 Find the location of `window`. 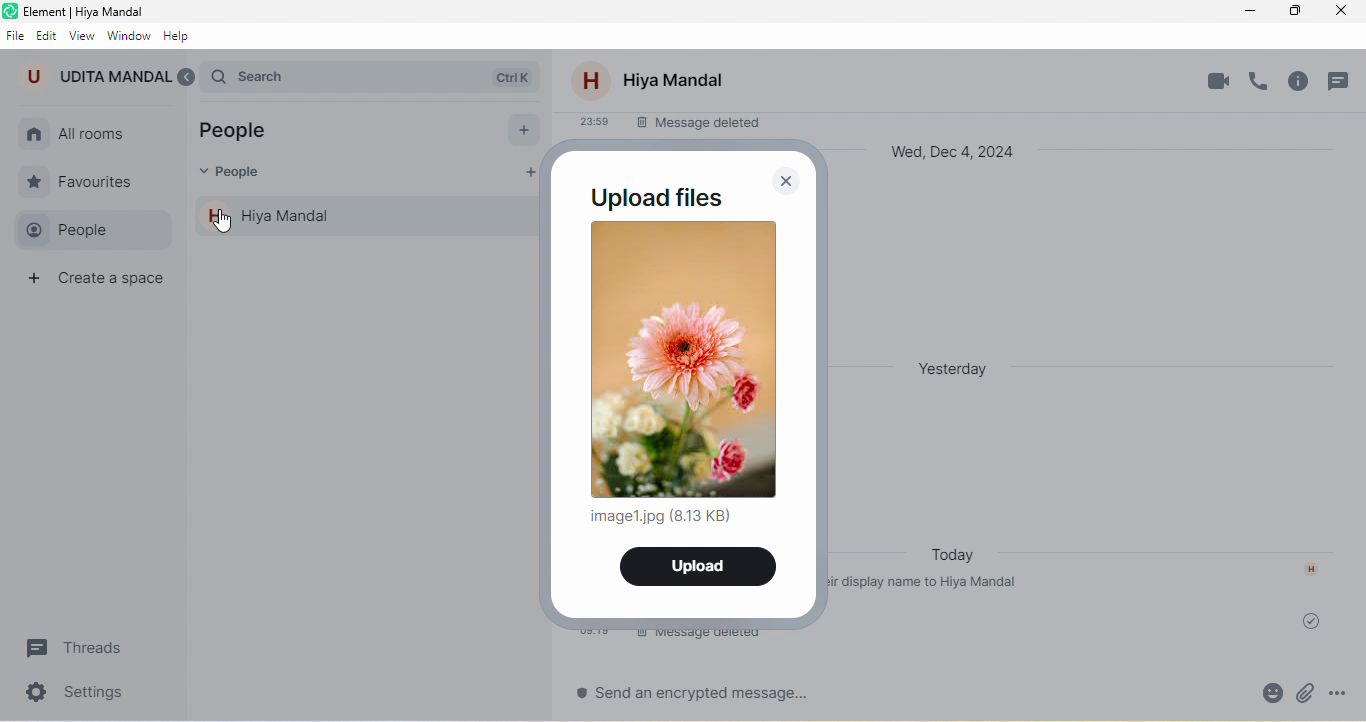

window is located at coordinates (129, 34).